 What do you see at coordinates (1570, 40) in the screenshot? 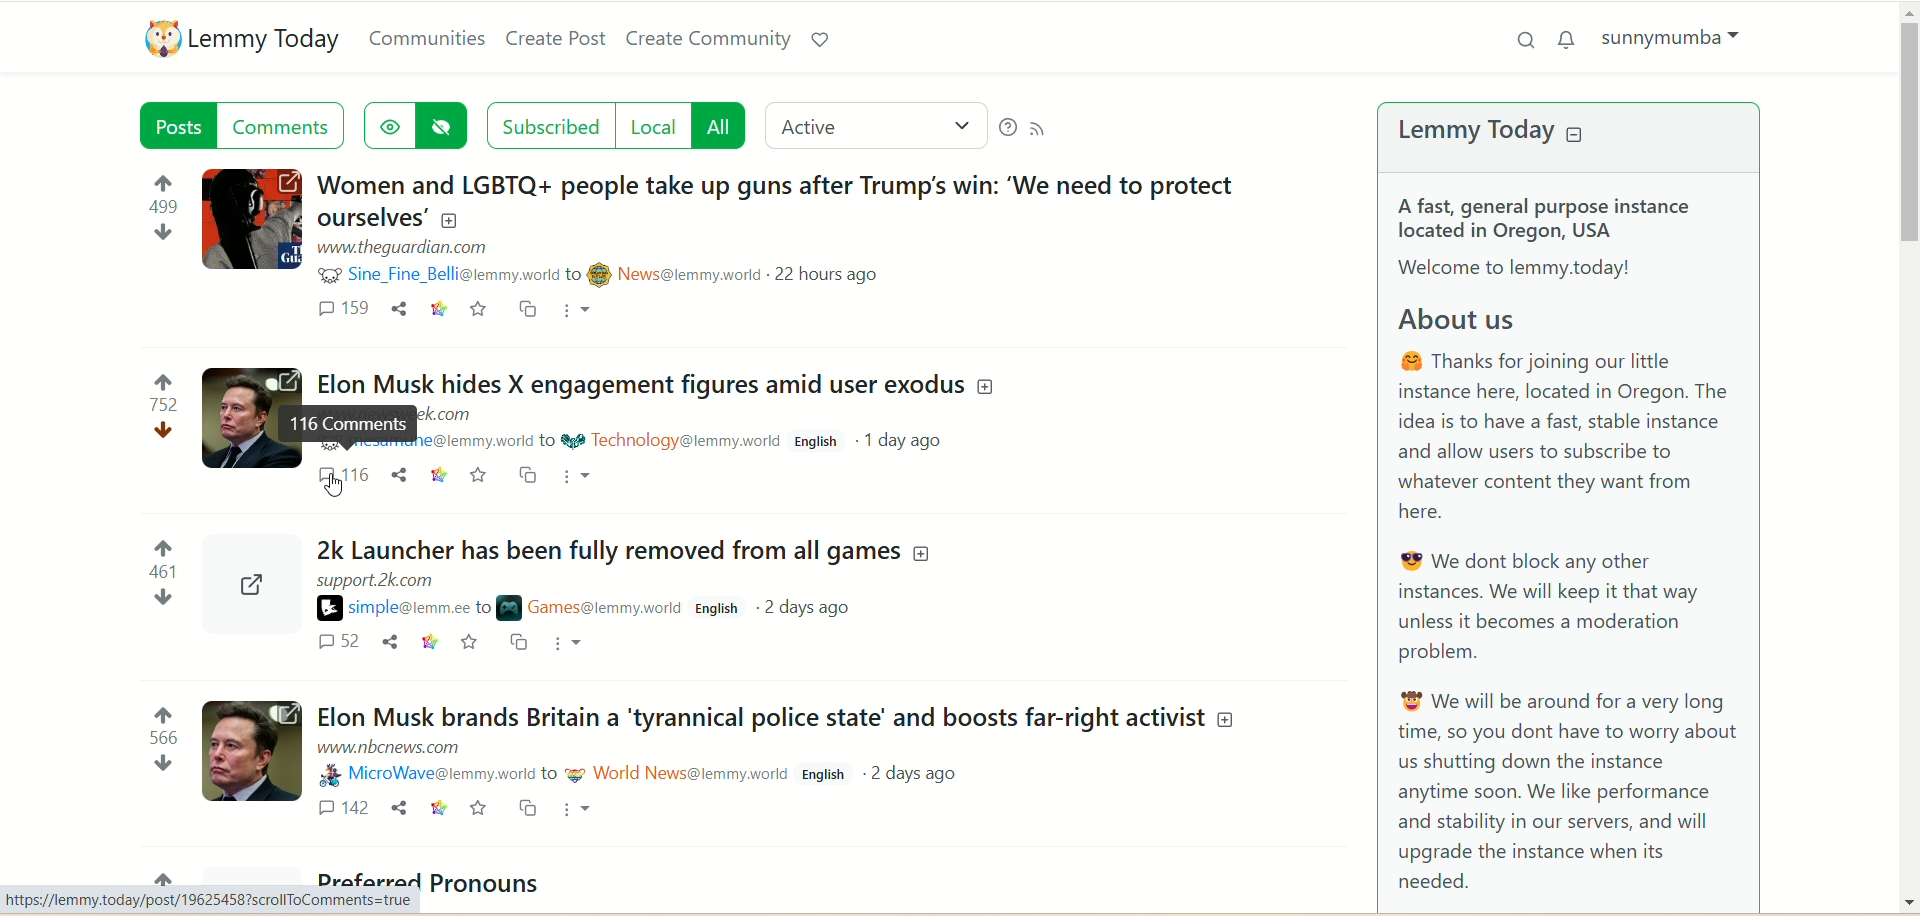
I see `unread messages` at bounding box center [1570, 40].